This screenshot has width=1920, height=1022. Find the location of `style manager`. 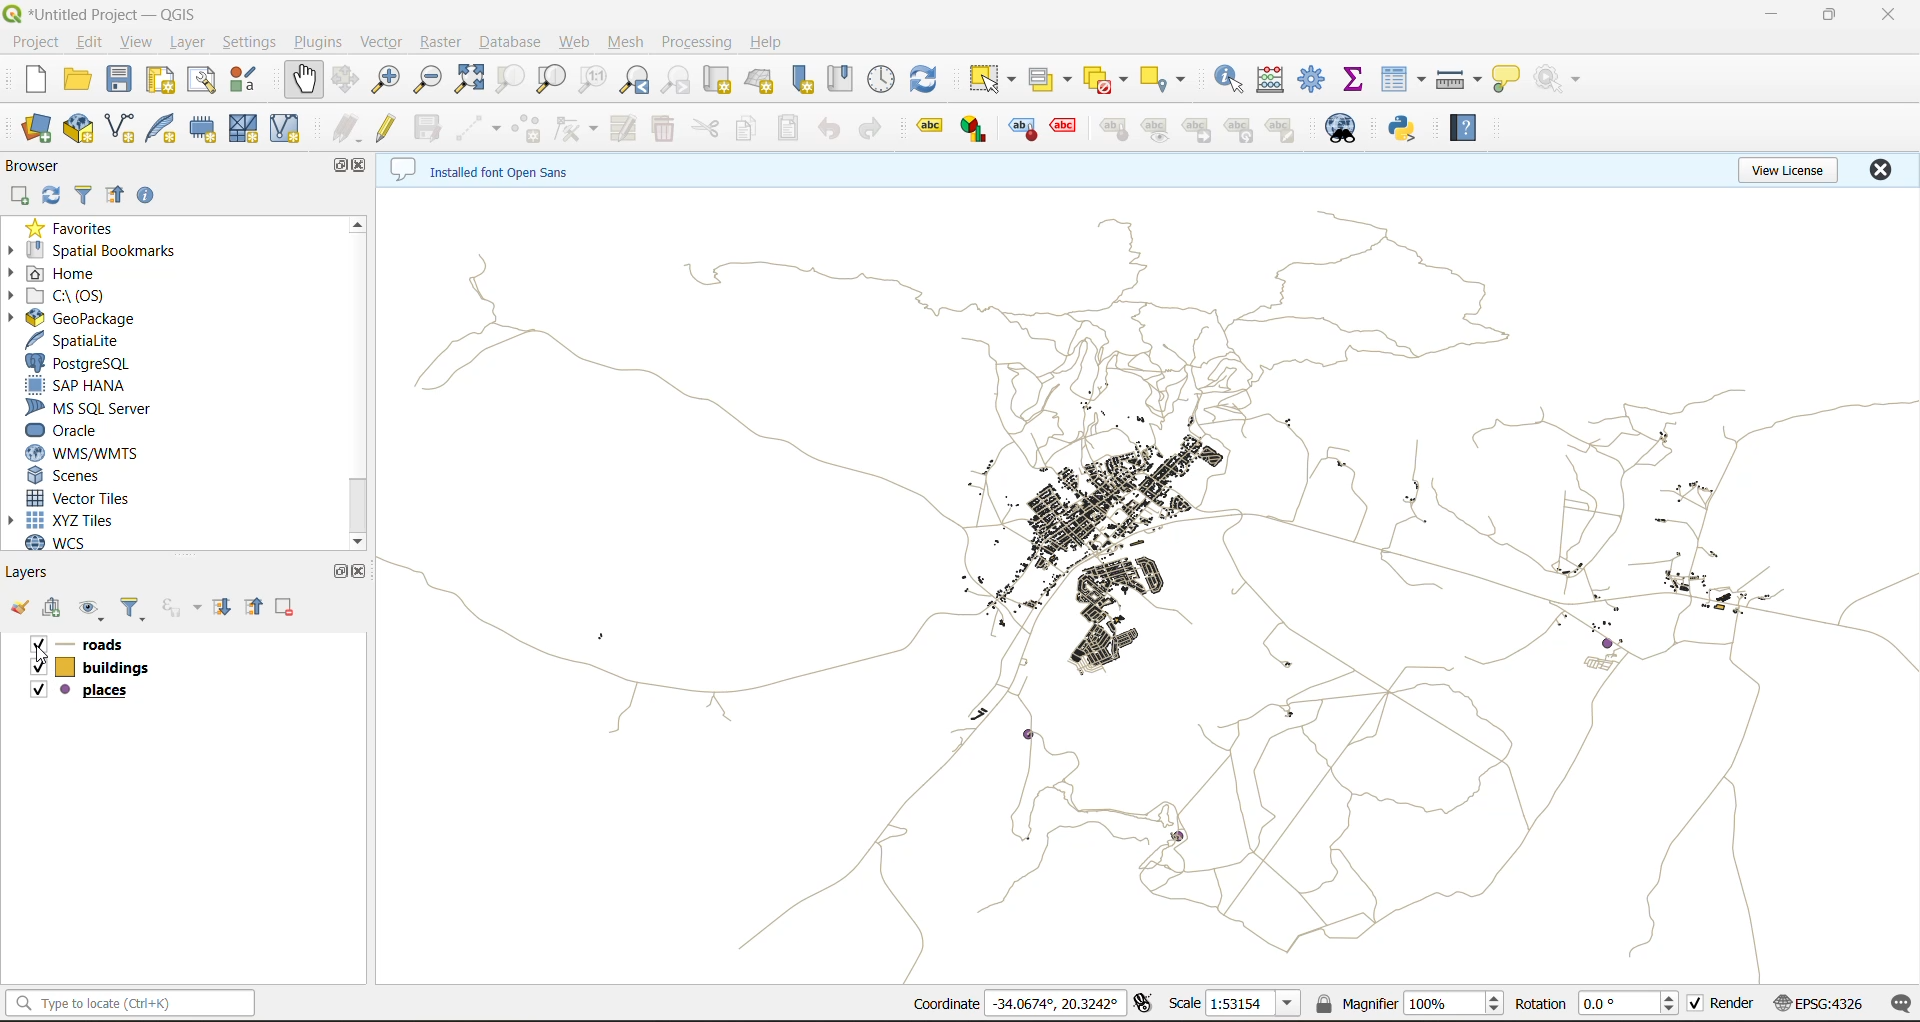

style manager is located at coordinates (247, 82).